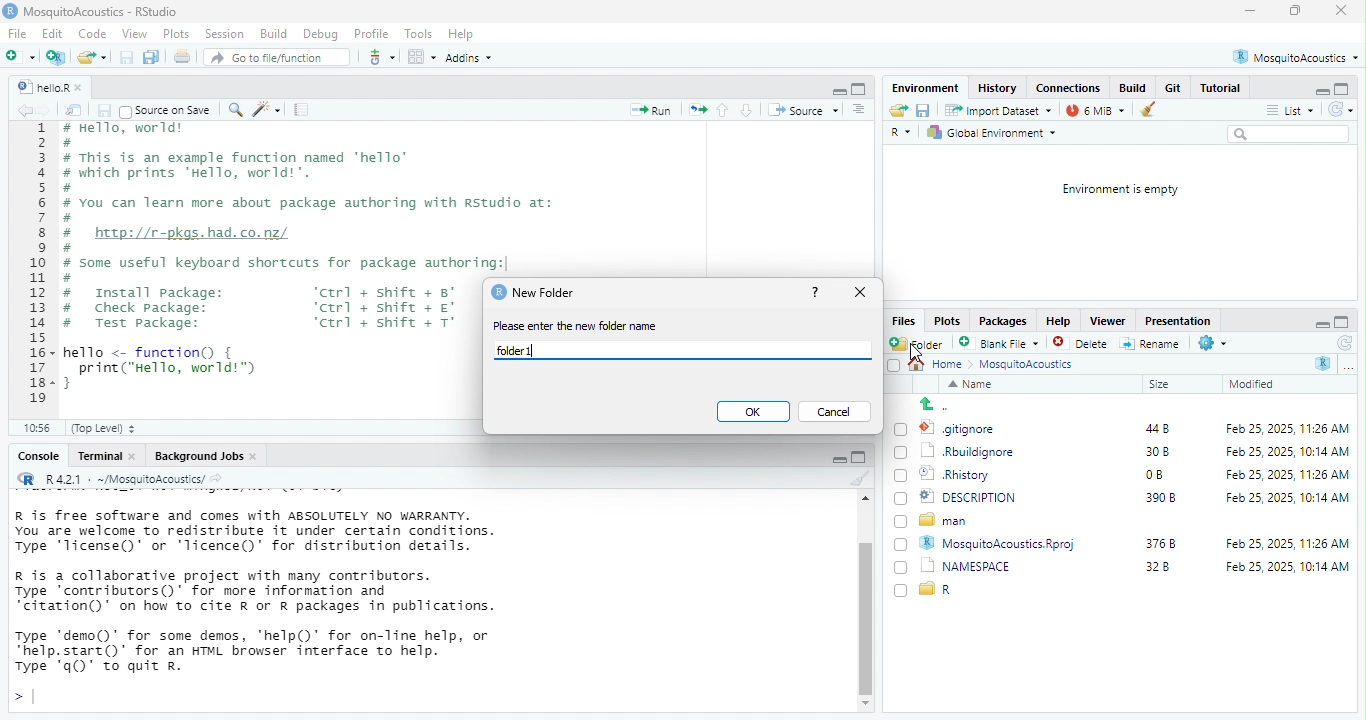 This screenshot has height=720, width=1366. I want to click on create a project, so click(57, 57).